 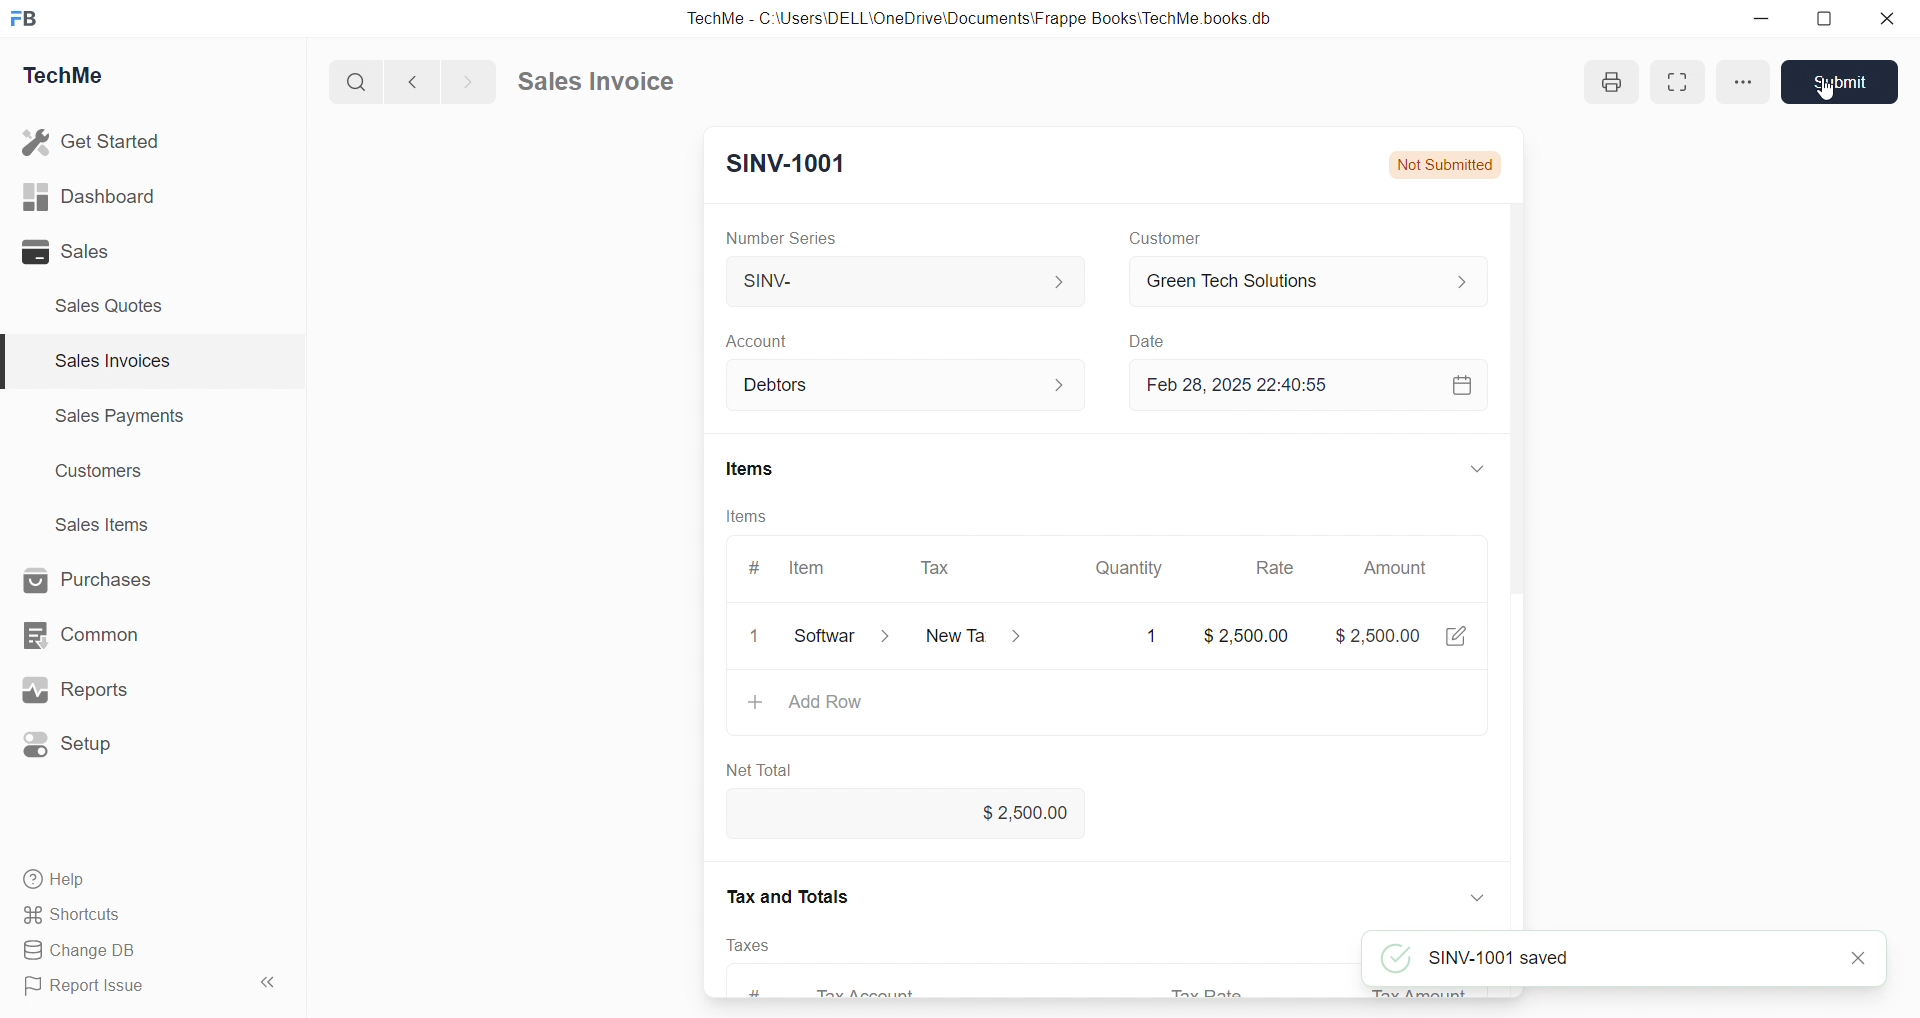 I want to click on Tax Amount, so click(x=1419, y=991).